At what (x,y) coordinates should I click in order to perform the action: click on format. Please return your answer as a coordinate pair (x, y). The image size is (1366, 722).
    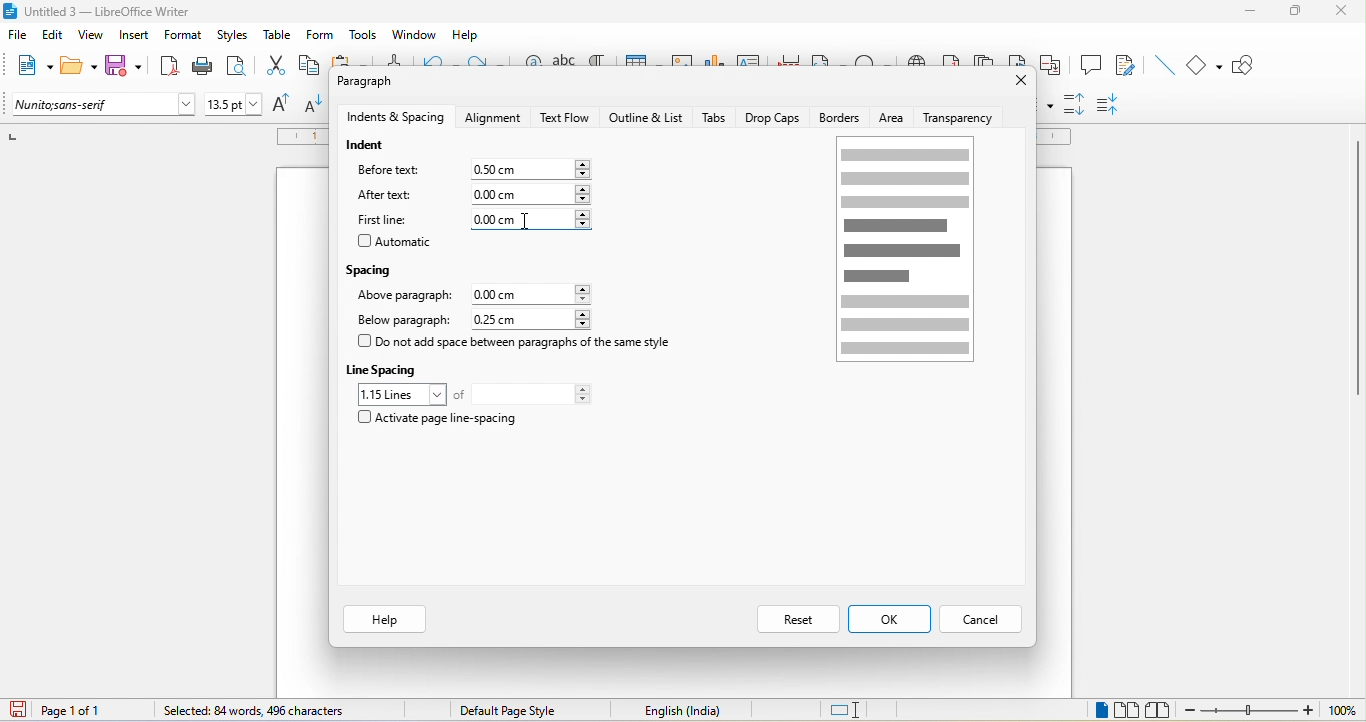
    Looking at the image, I should click on (183, 37).